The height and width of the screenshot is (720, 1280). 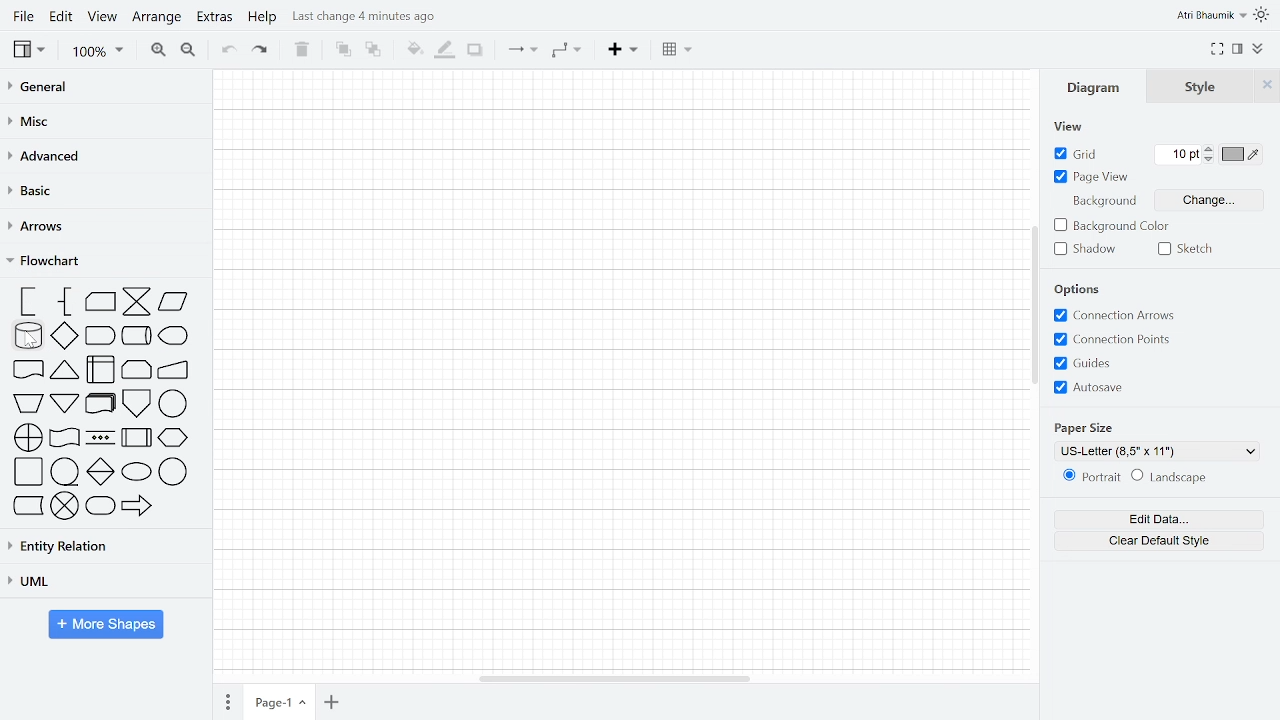 I want to click on Shadow, so click(x=1084, y=249).